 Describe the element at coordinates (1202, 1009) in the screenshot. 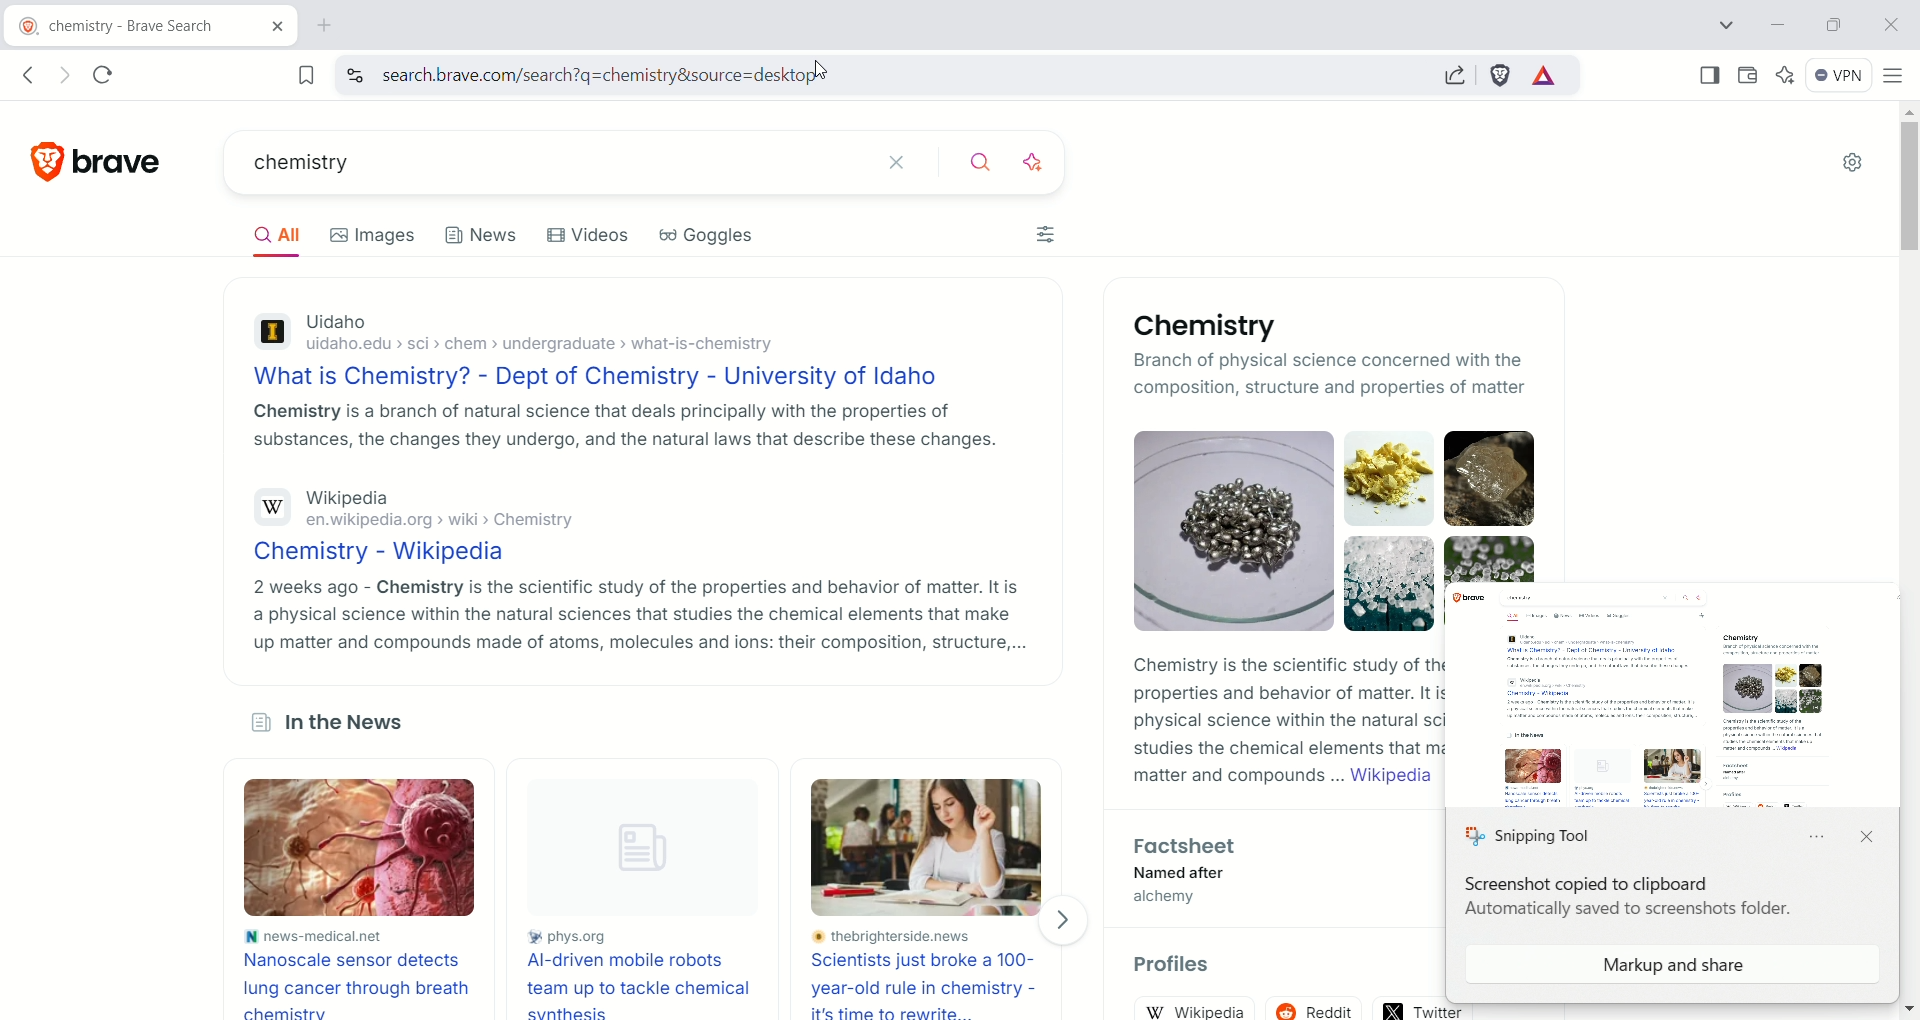

I see `wikipedia` at that location.